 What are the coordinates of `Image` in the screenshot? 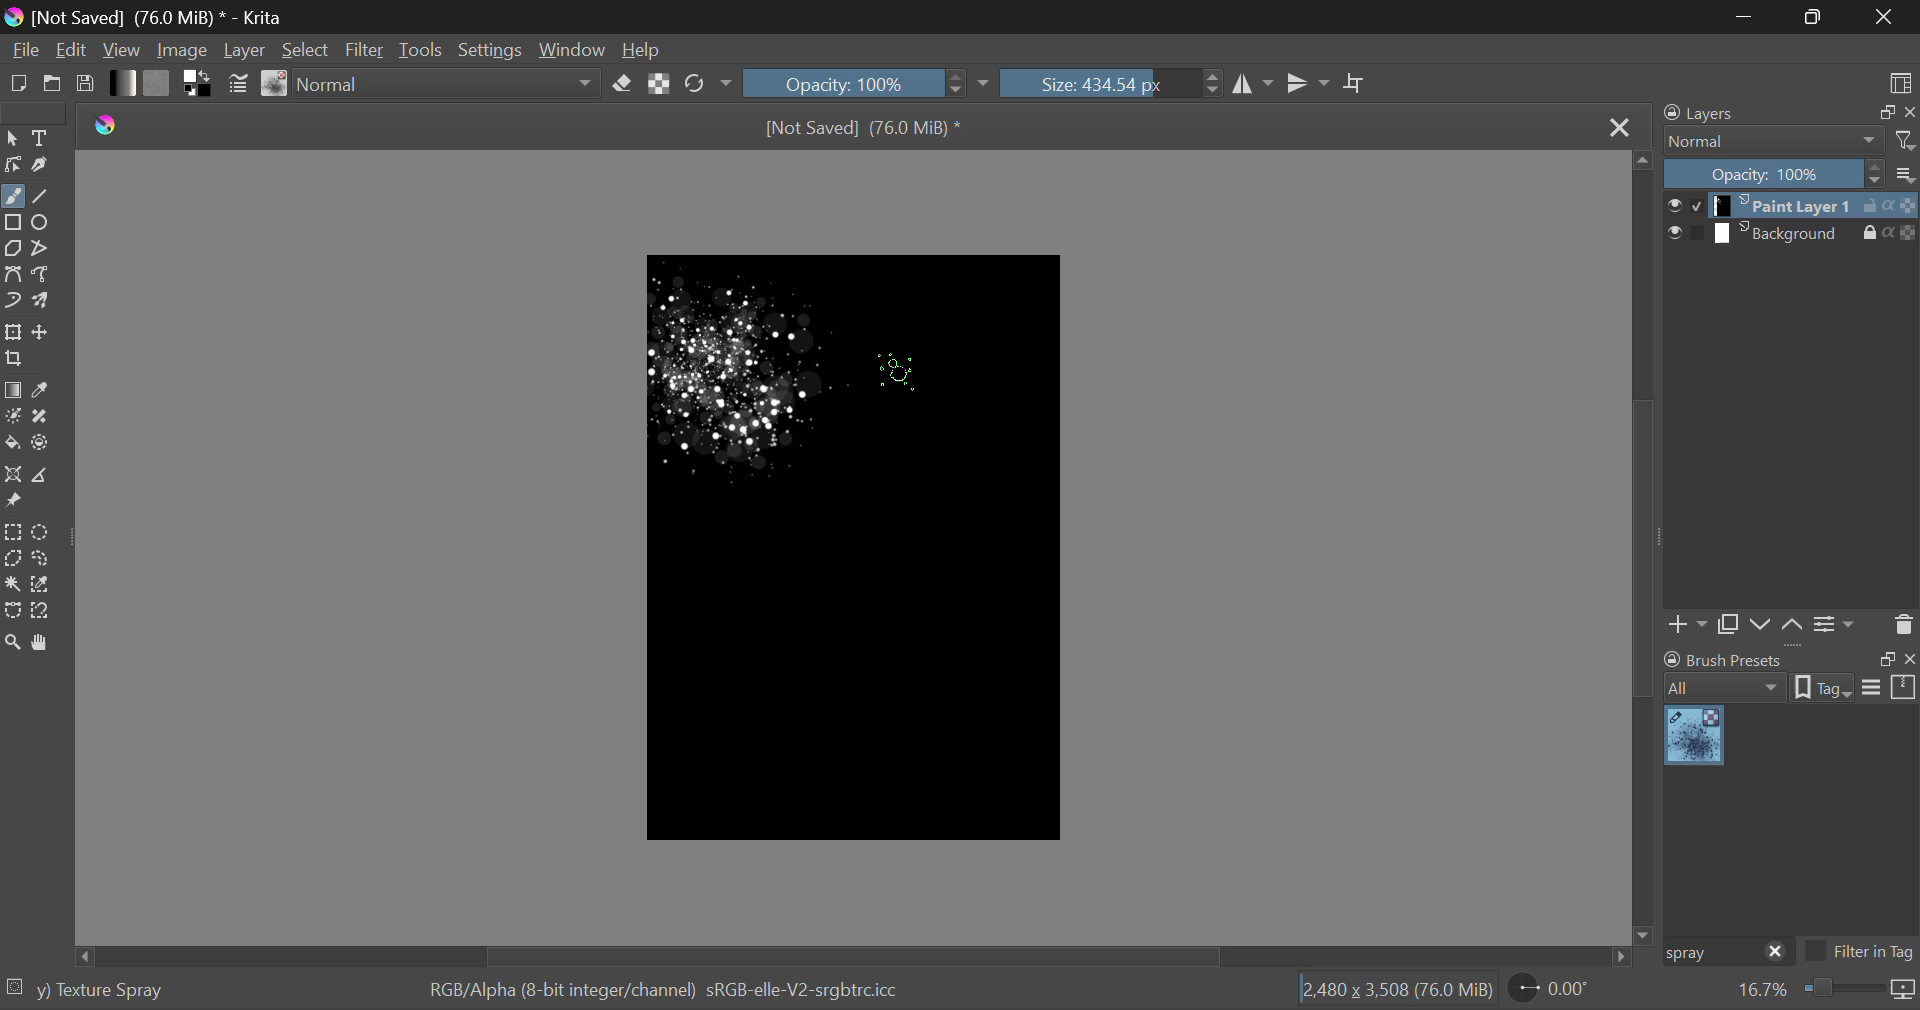 It's located at (188, 48).